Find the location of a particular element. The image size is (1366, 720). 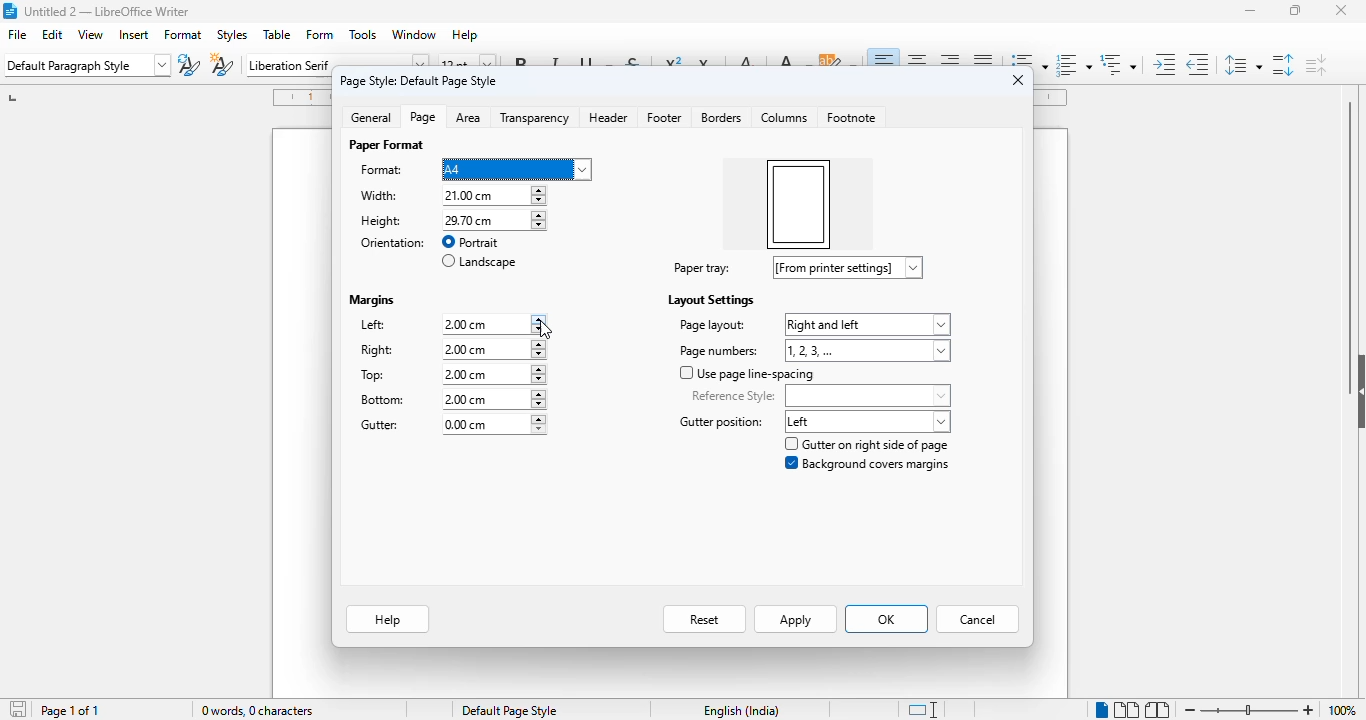

reference style: is located at coordinates (728, 397).